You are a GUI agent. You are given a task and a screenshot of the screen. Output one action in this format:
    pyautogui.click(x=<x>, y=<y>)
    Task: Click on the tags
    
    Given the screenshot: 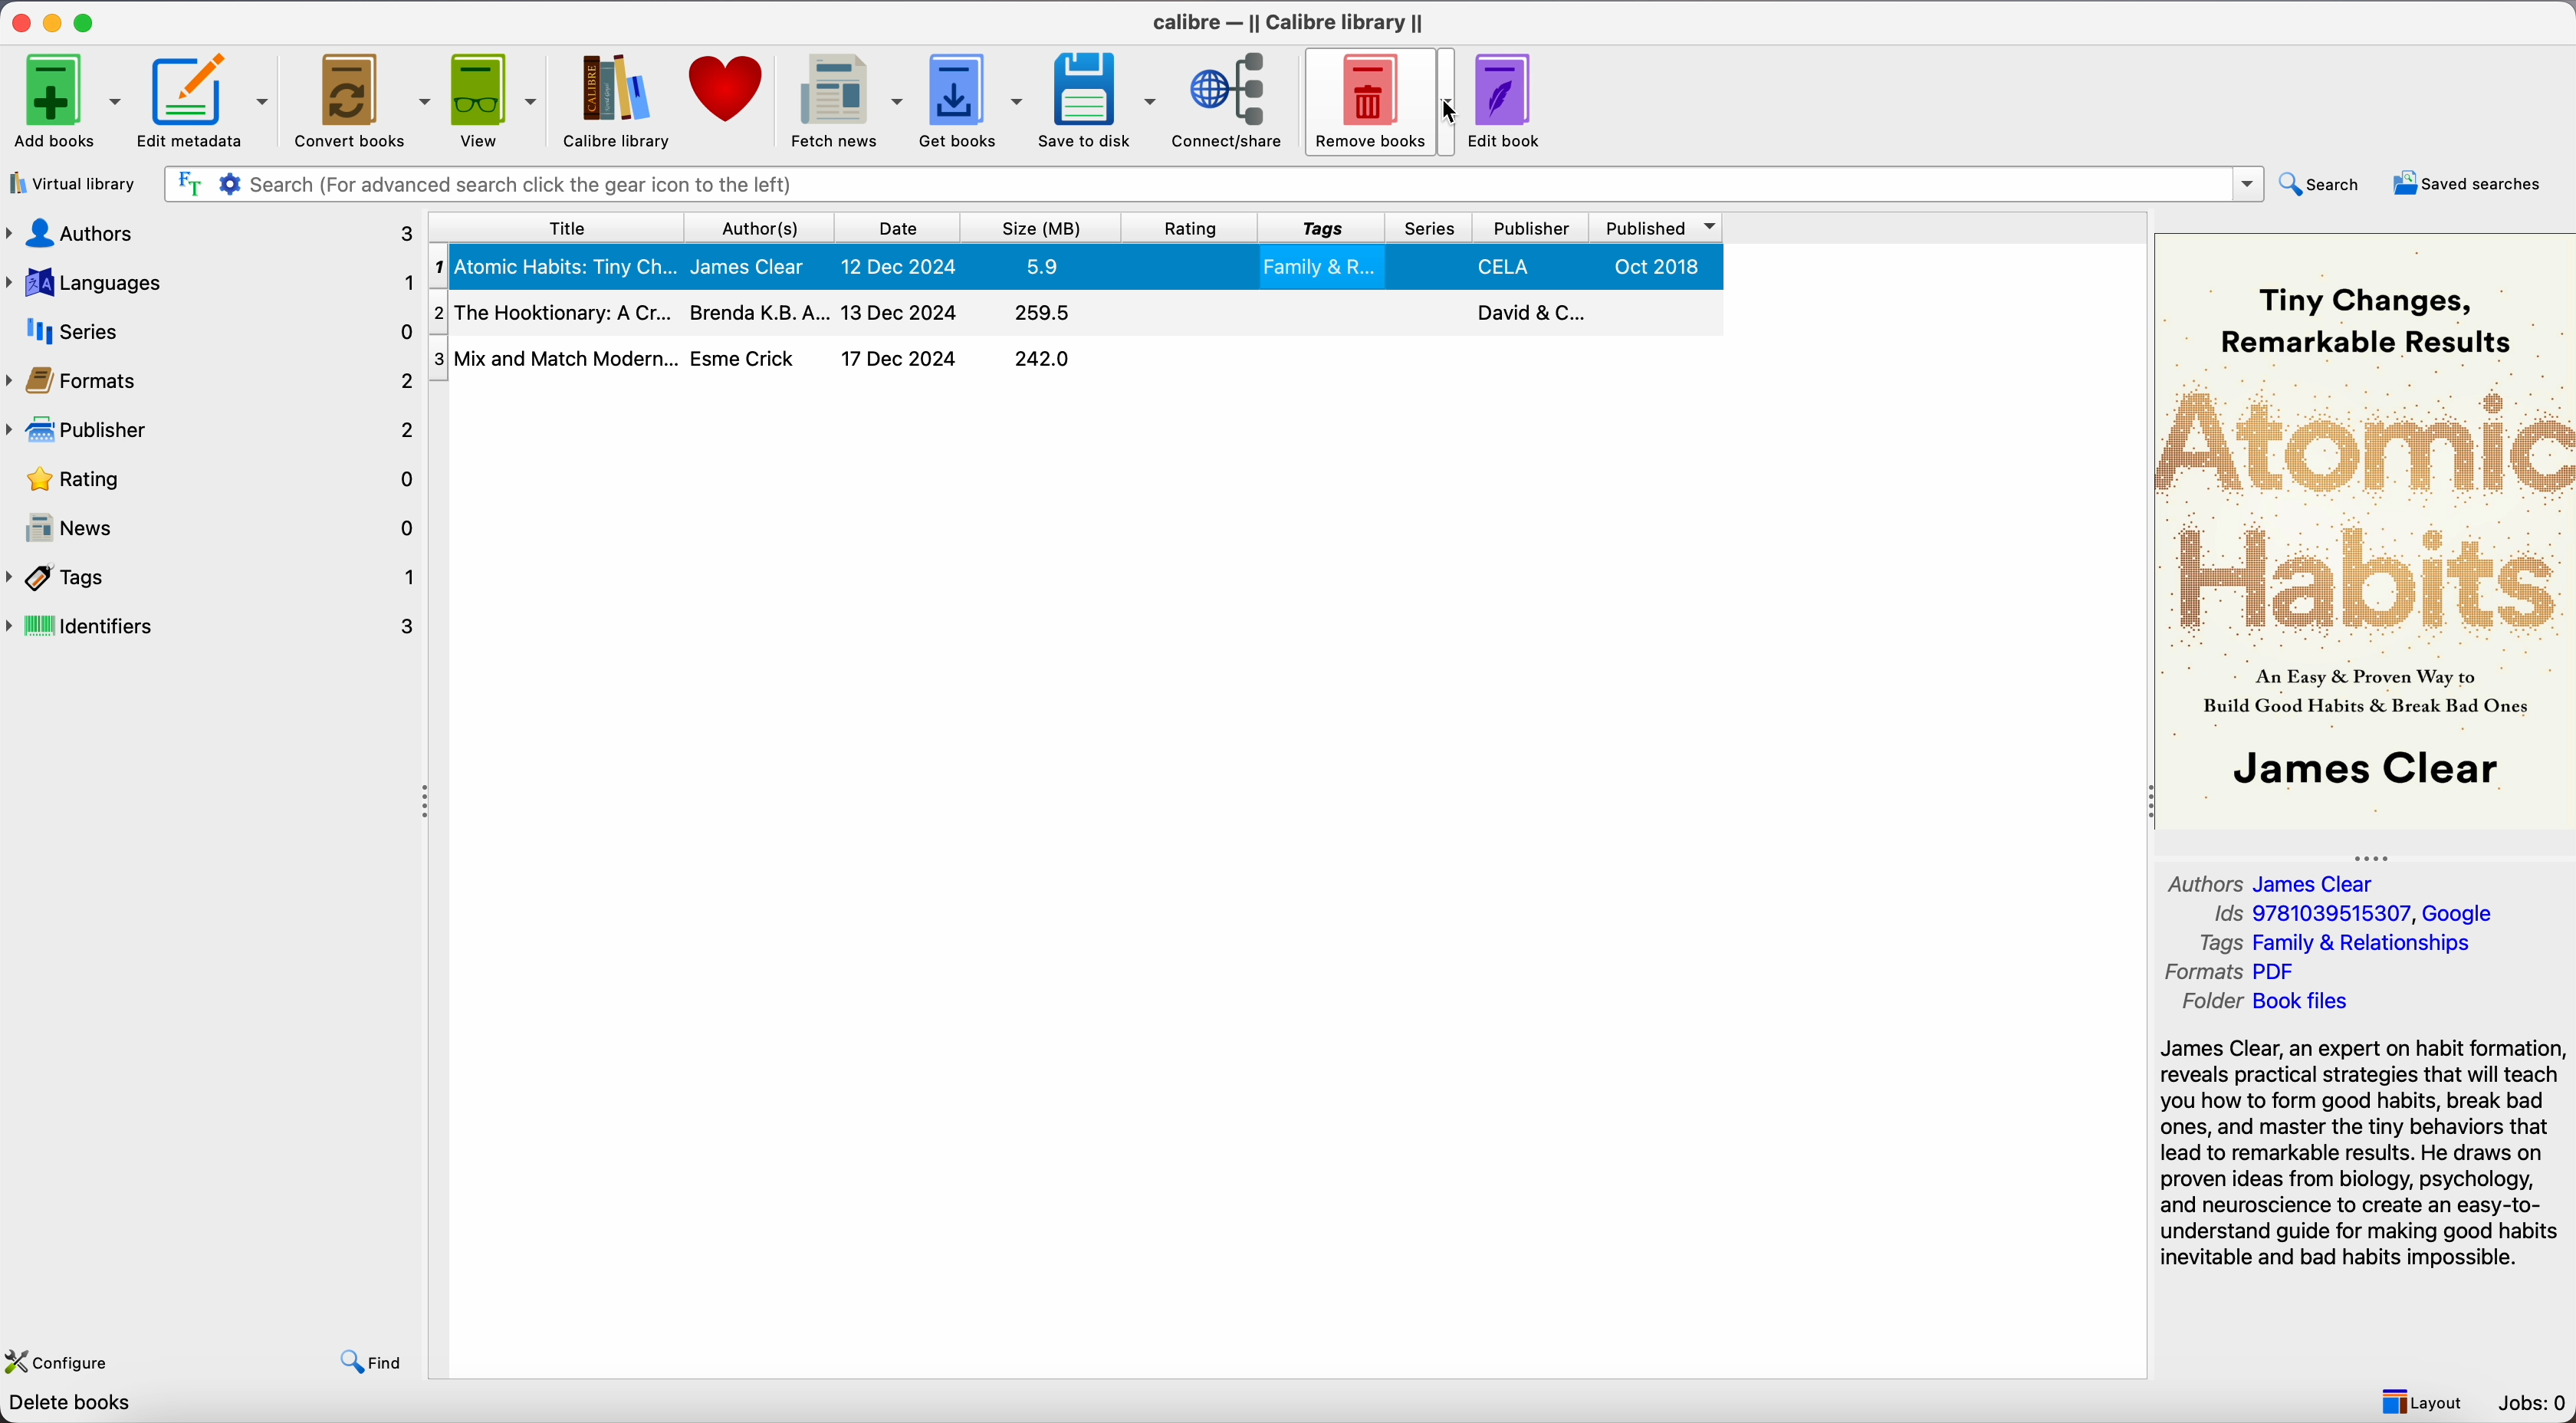 What is the action you would take?
    pyautogui.click(x=1322, y=227)
    